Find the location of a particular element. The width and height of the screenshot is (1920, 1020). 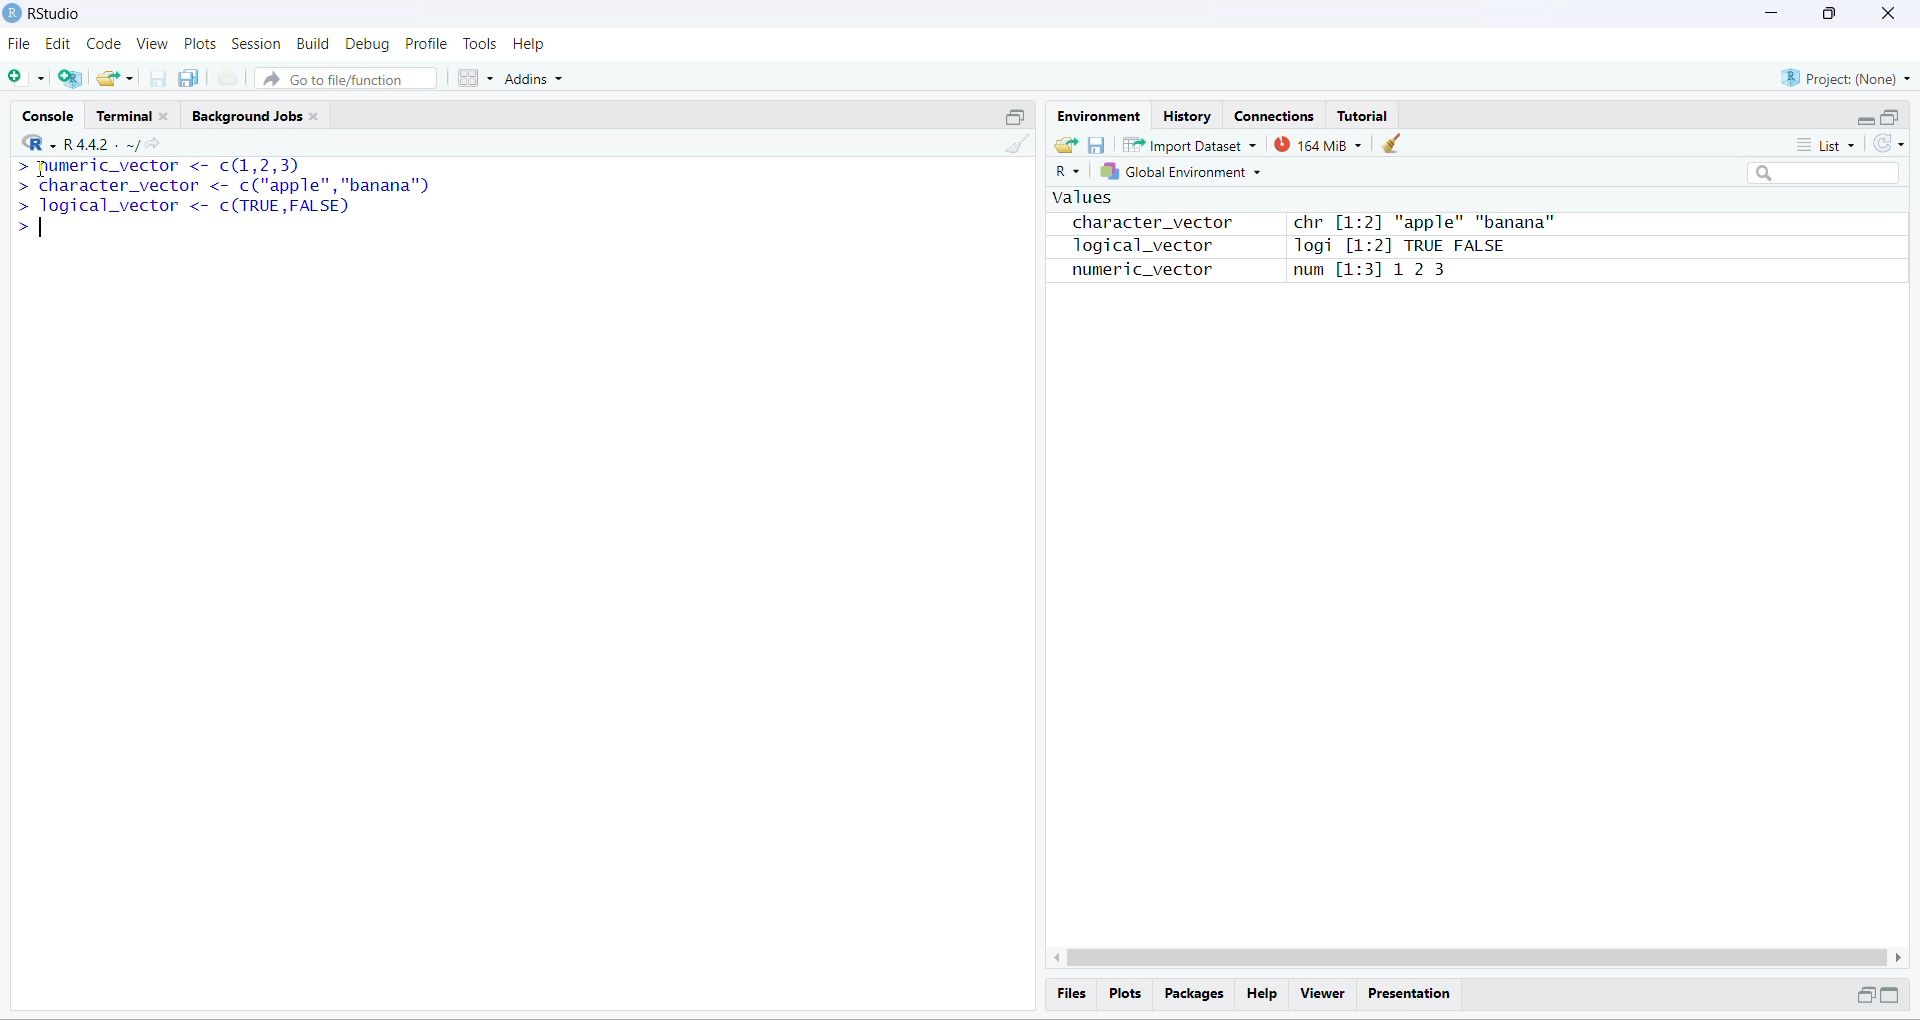

print is located at coordinates (228, 78).